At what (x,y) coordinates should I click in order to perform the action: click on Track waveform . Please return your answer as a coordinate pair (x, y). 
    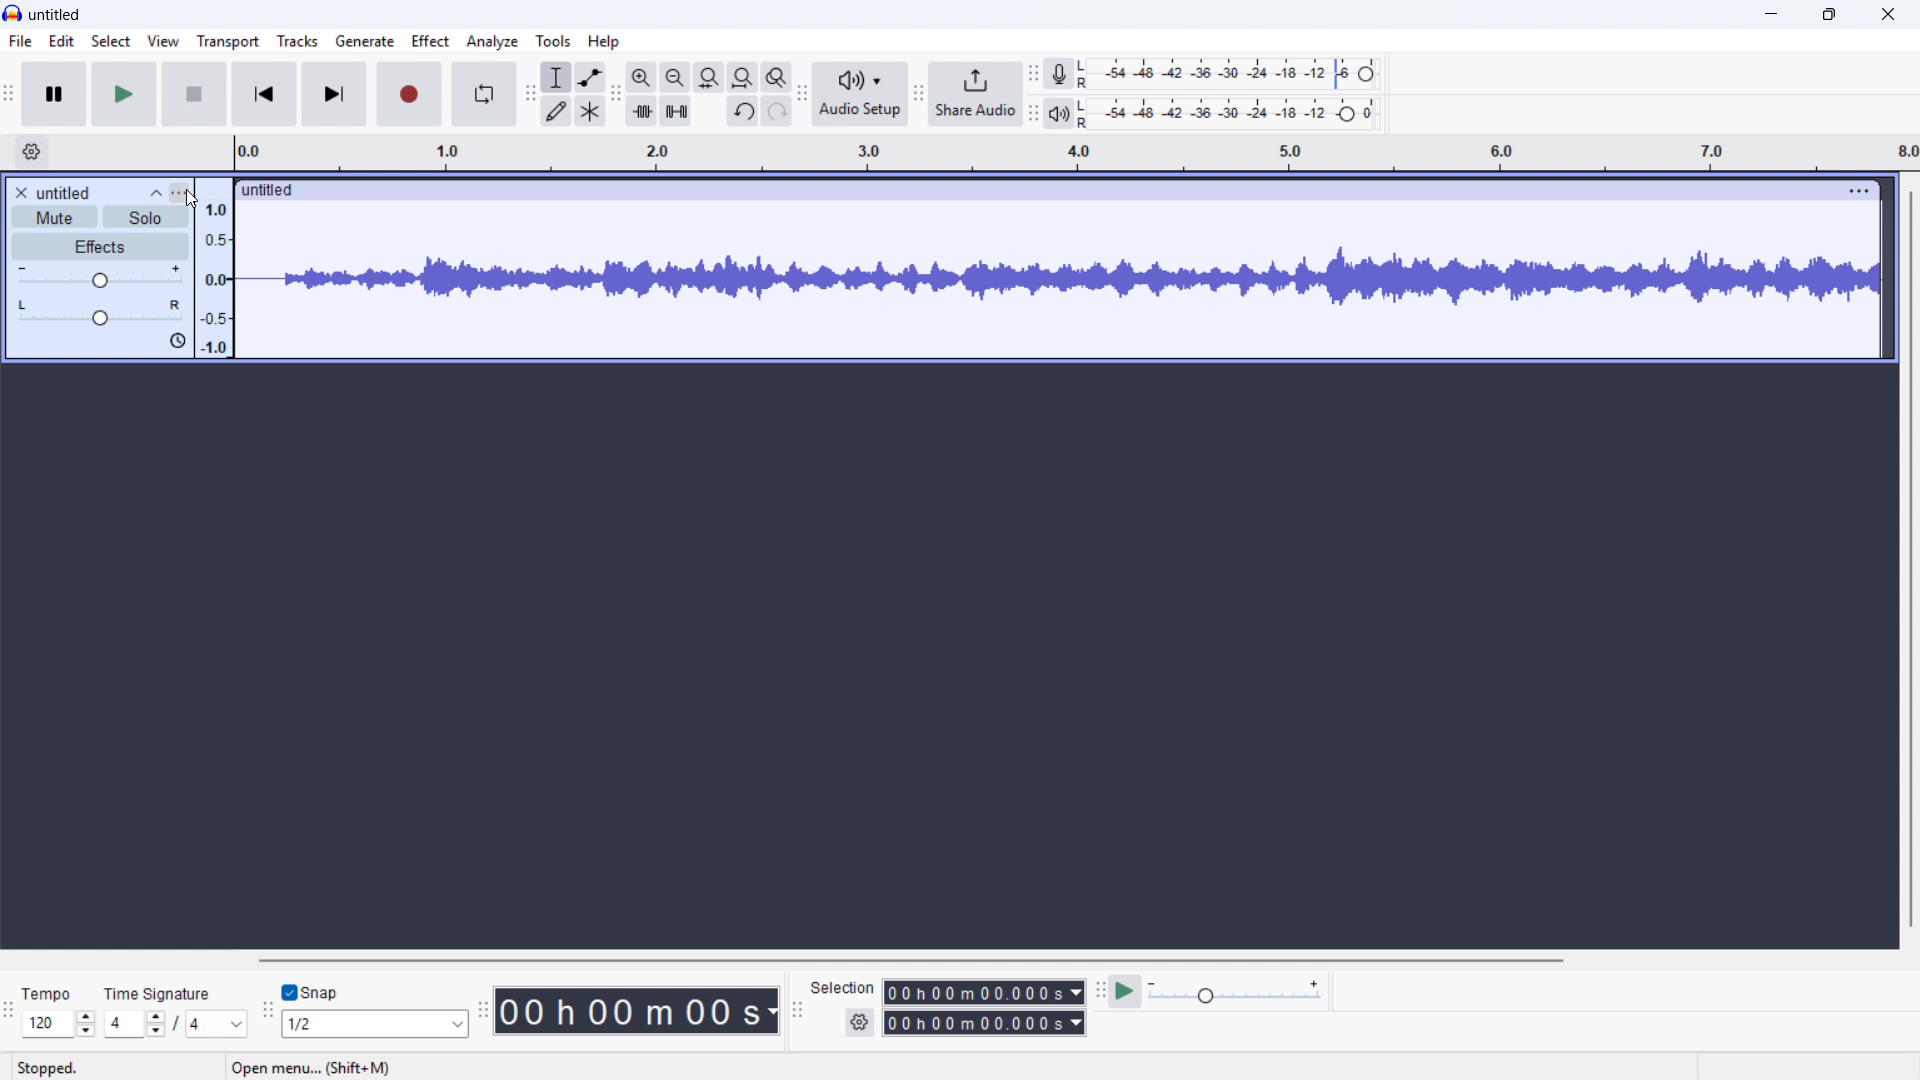
    Looking at the image, I should click on (1058, 272).